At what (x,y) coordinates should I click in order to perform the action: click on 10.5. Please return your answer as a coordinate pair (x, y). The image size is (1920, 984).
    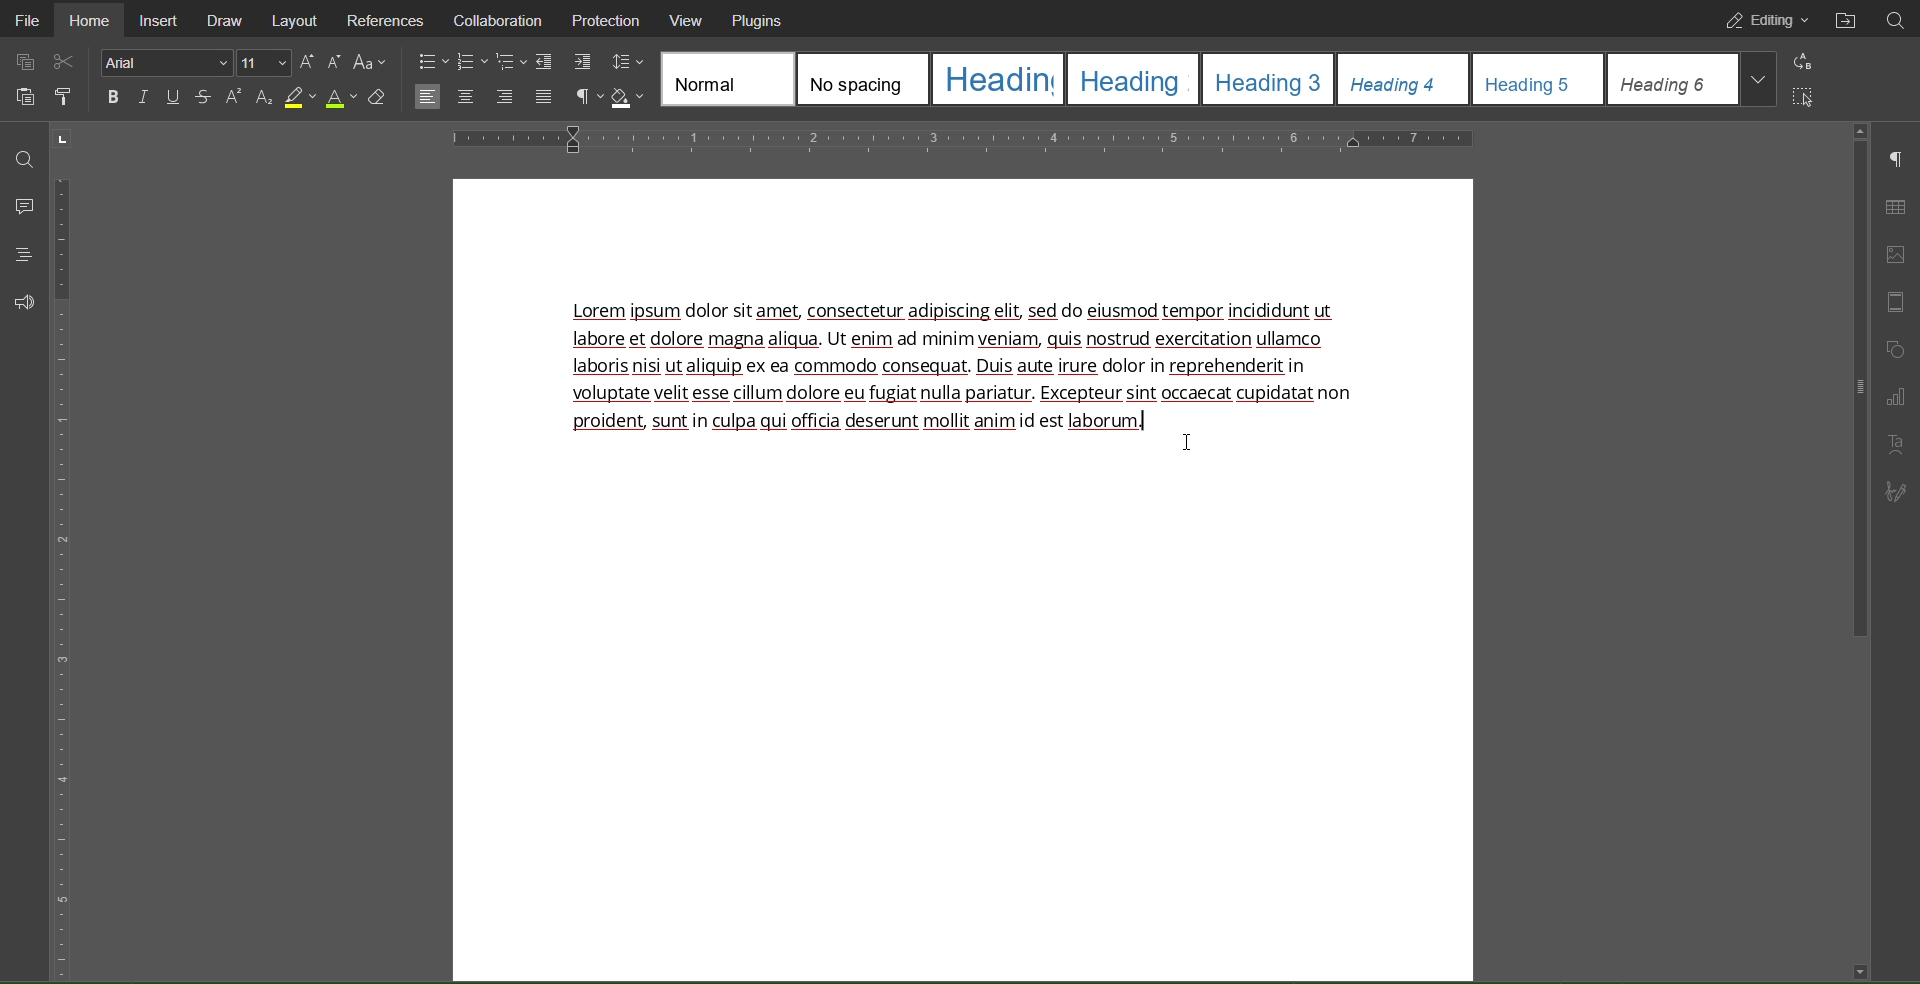
    Looking at the image, I should click on (264, 64).